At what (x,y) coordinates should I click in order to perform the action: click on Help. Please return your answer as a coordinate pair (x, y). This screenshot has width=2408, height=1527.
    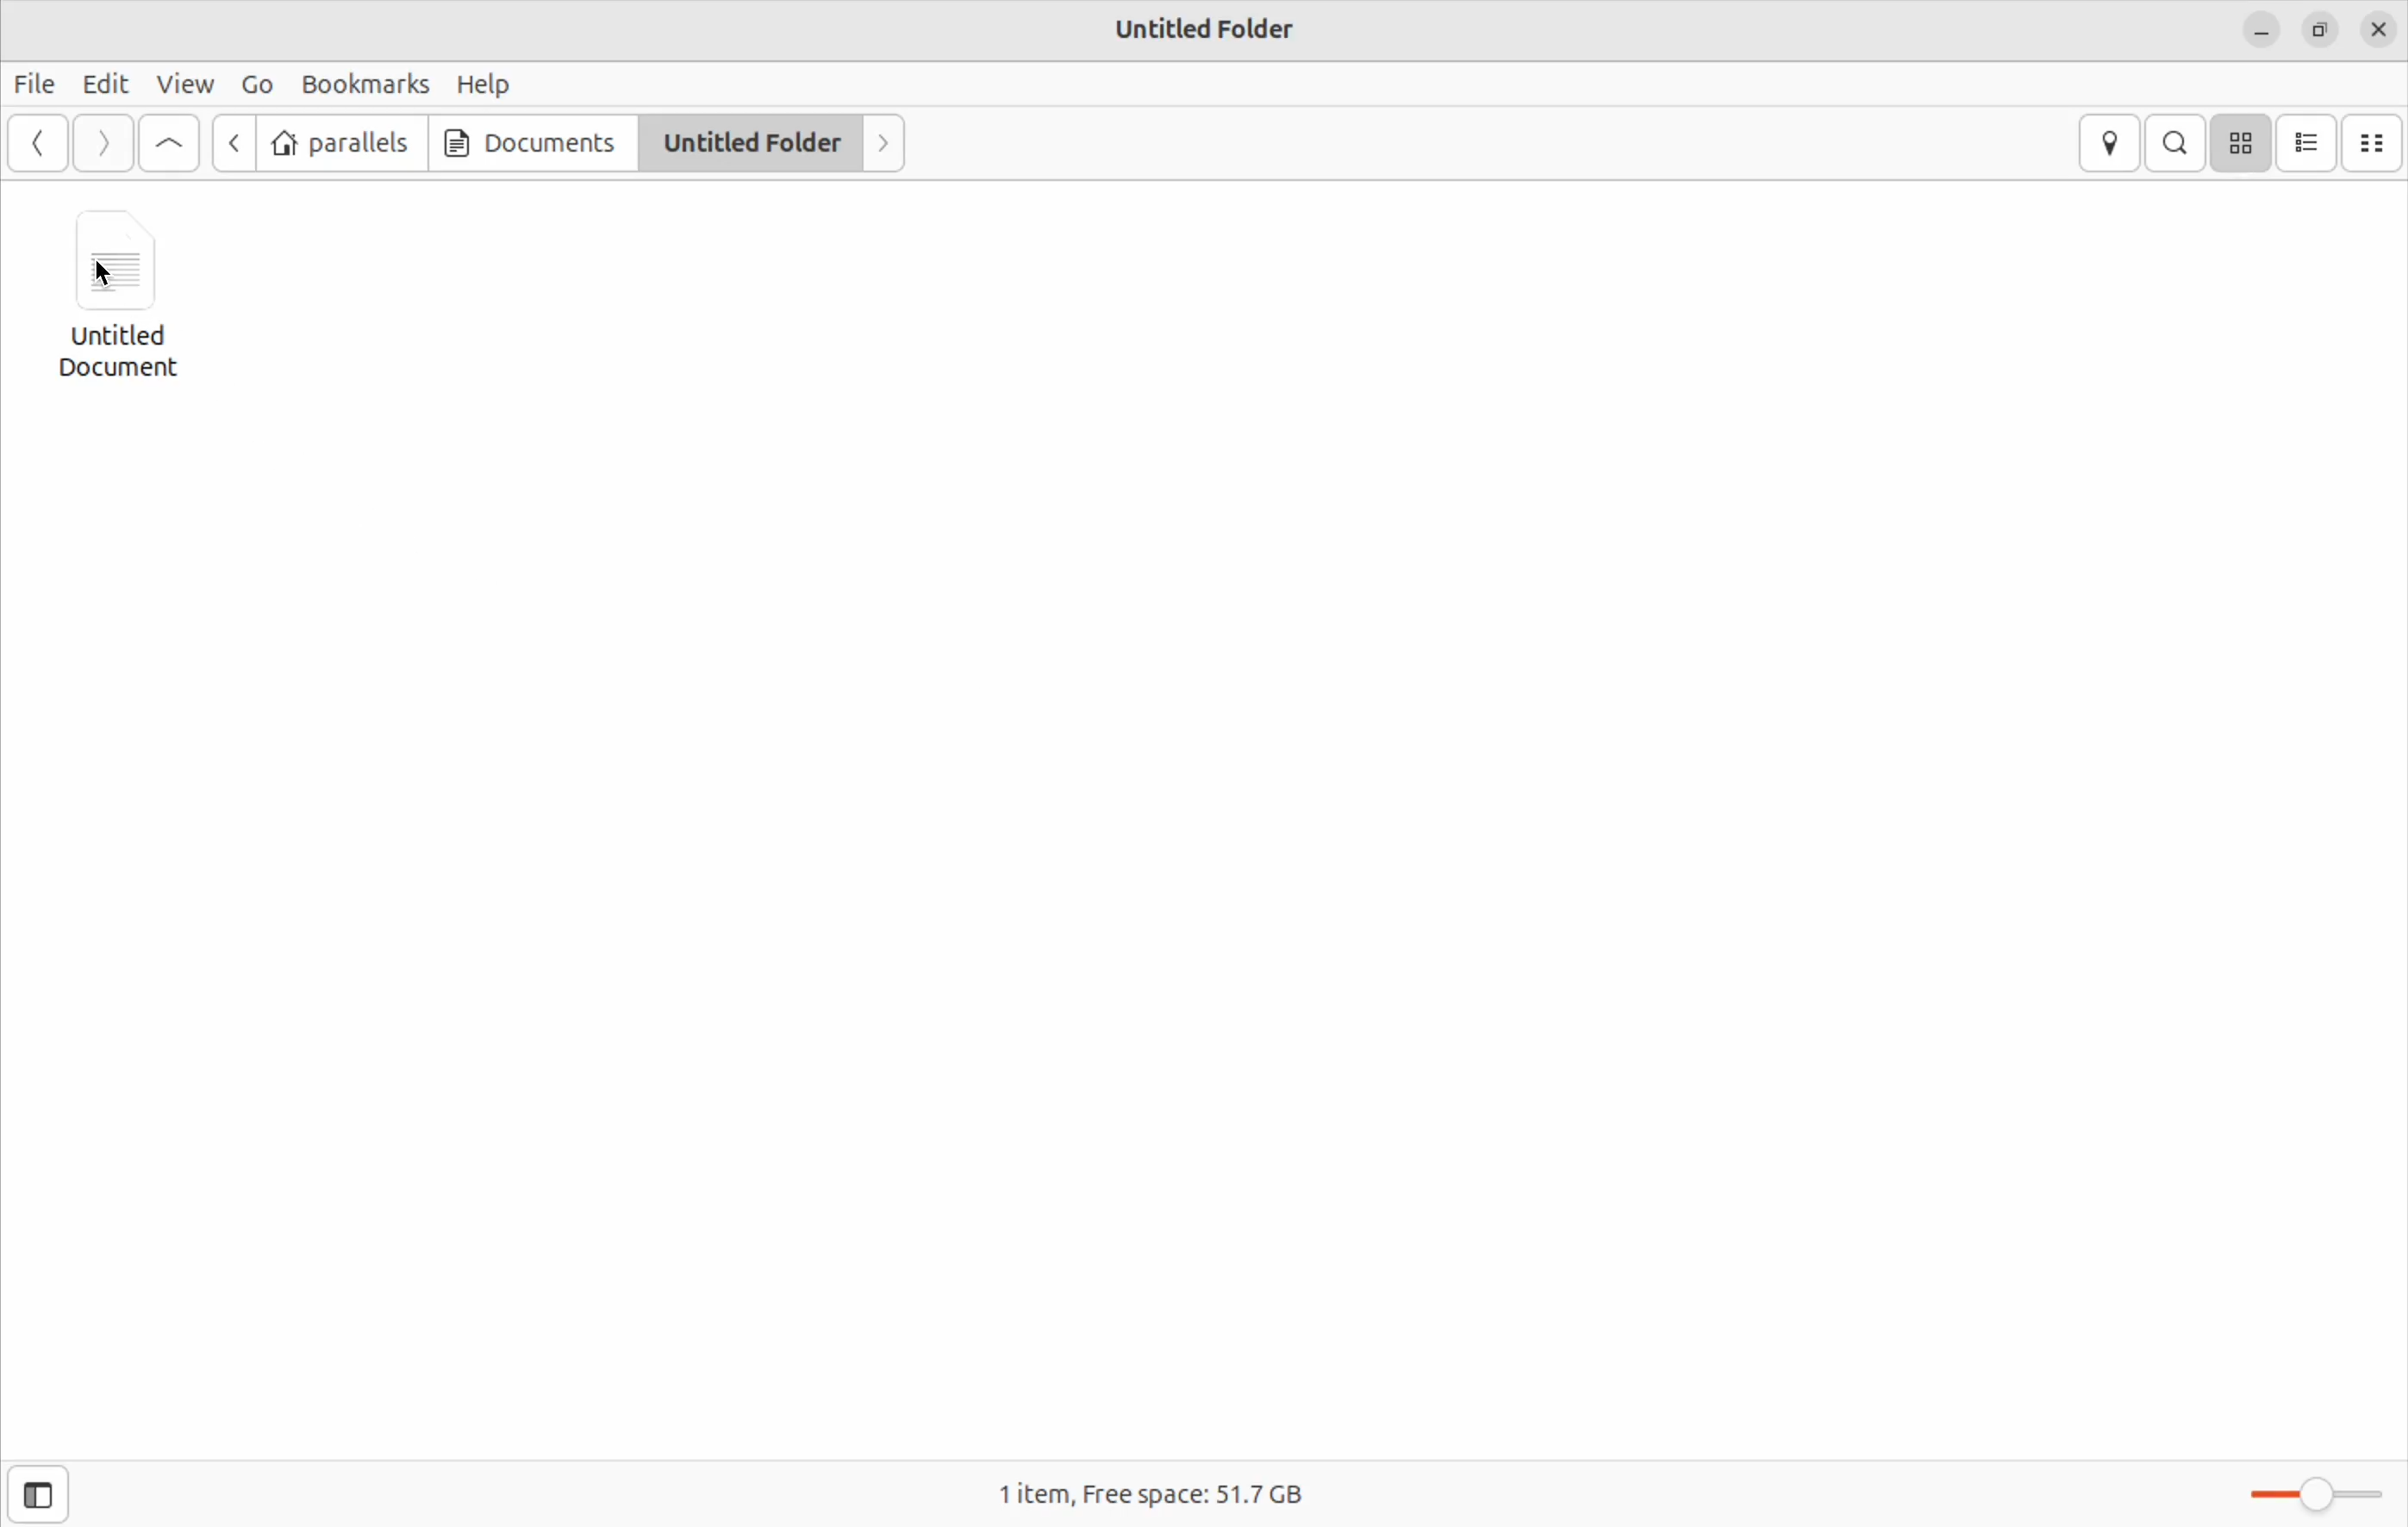
    Looking at the image, I should click on (485, 83).